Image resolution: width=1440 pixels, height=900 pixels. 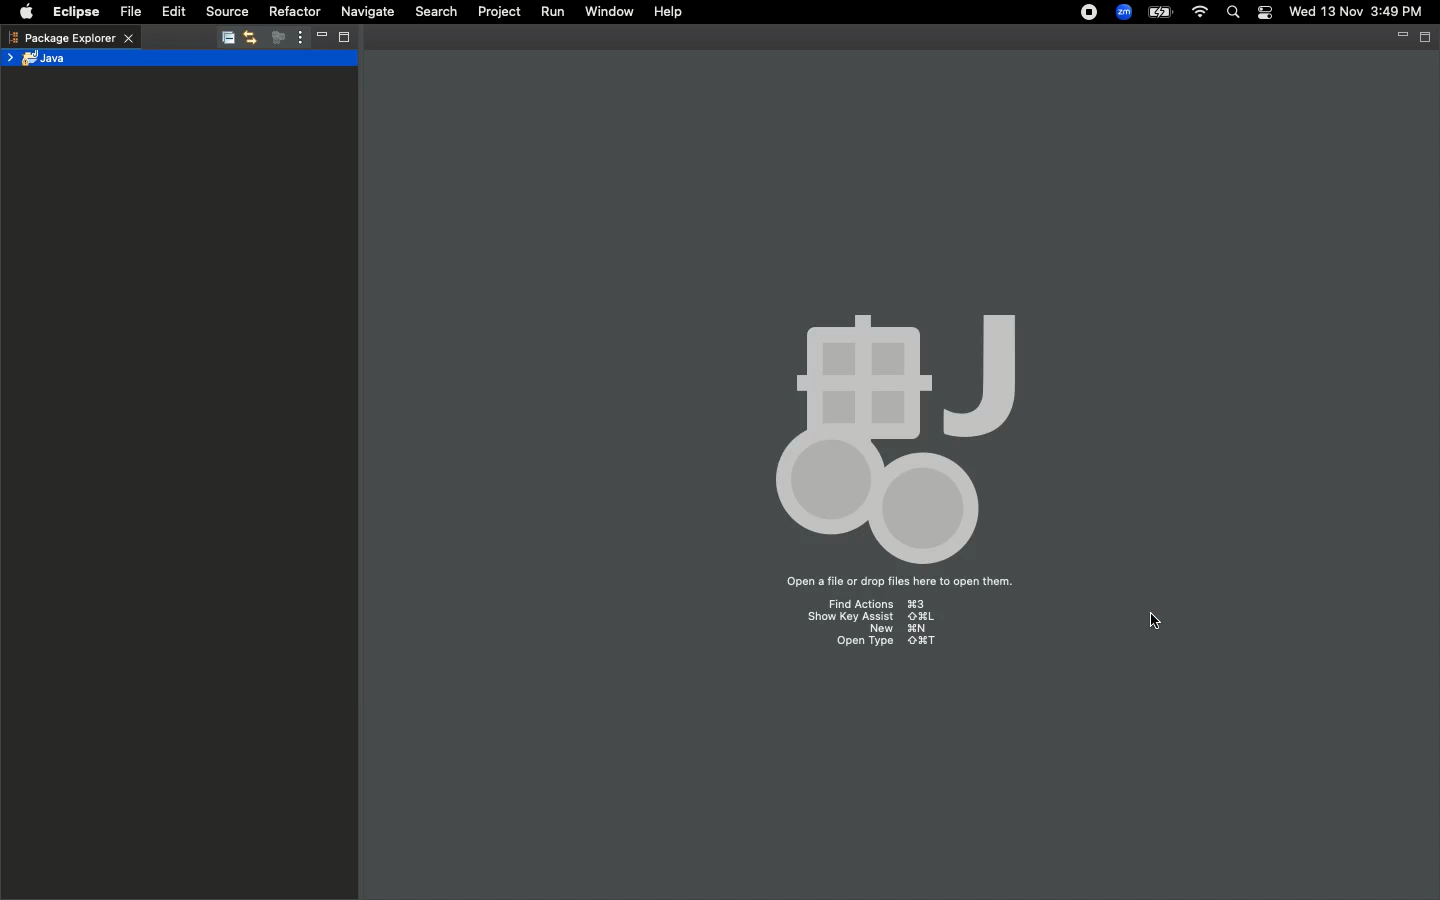 What do you see at coordinates (1169, 626) in the screenshot?
I see `pointer cursor` at bounding box center [1169, 626].